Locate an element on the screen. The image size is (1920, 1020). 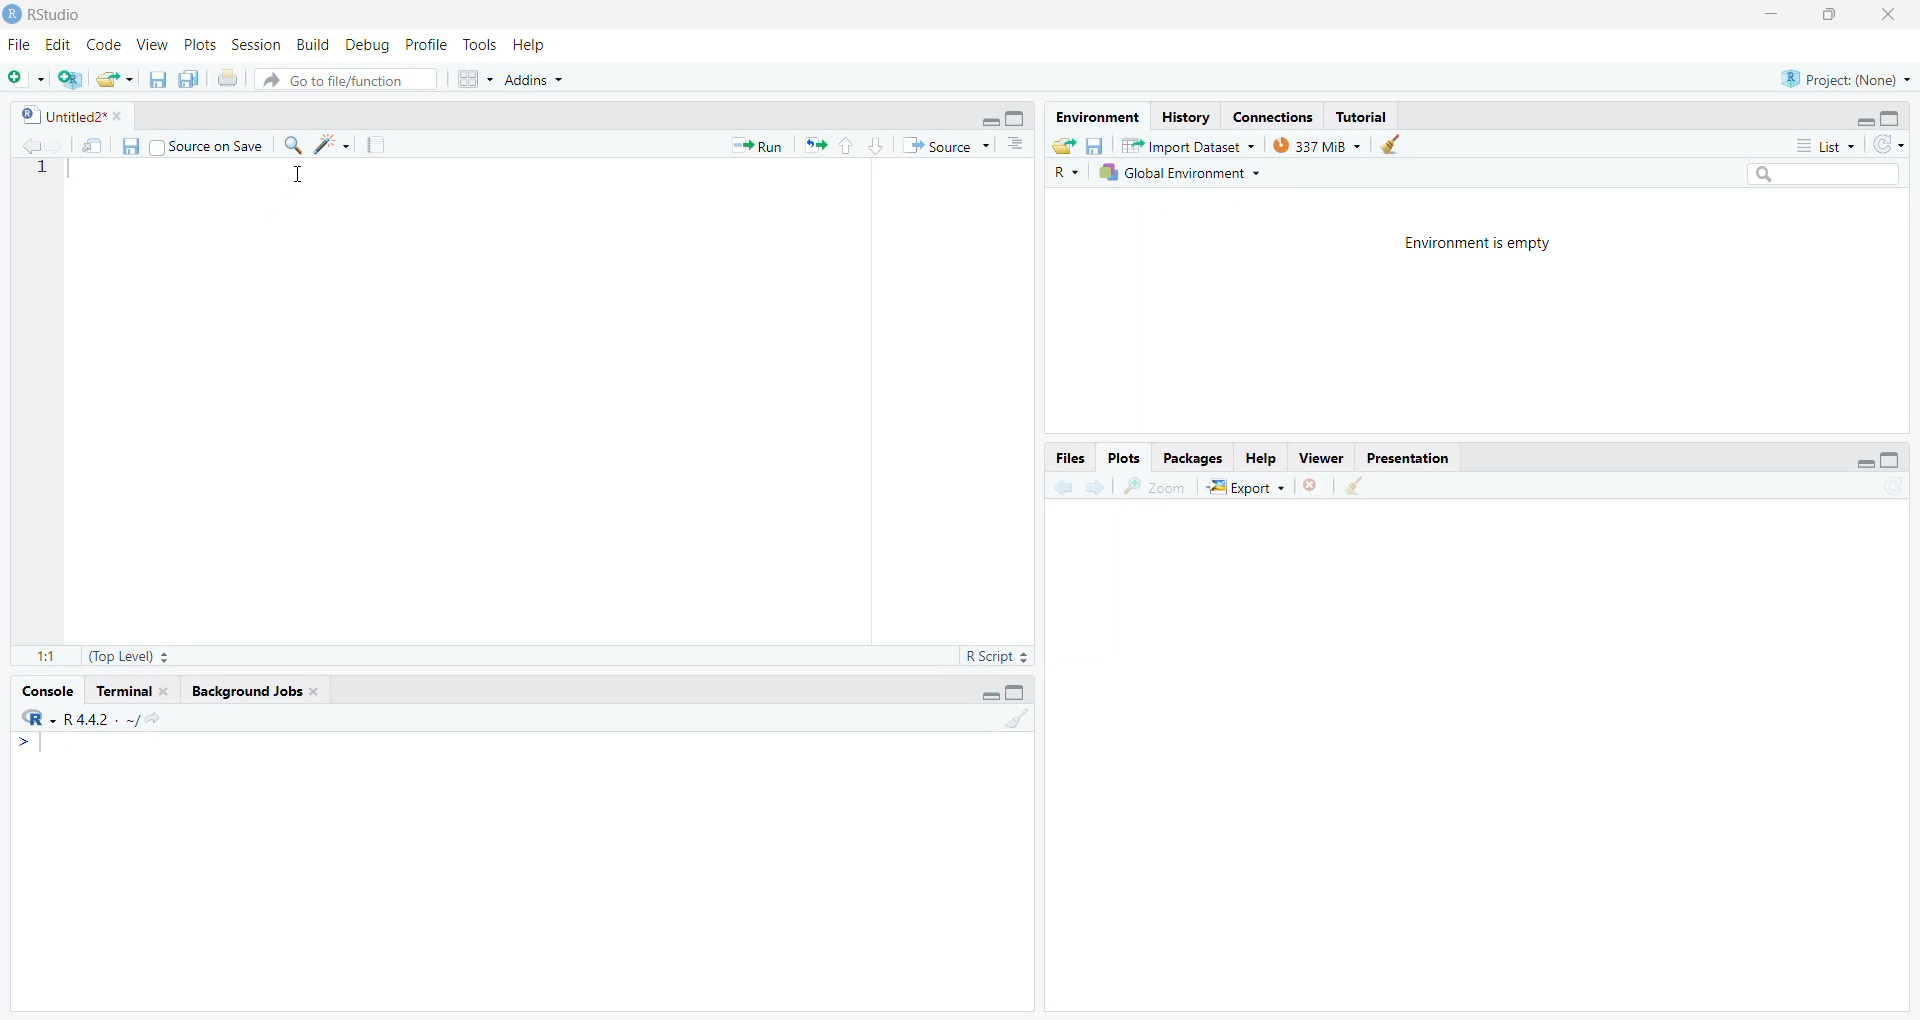
Help is located at coordinates (531, 47).